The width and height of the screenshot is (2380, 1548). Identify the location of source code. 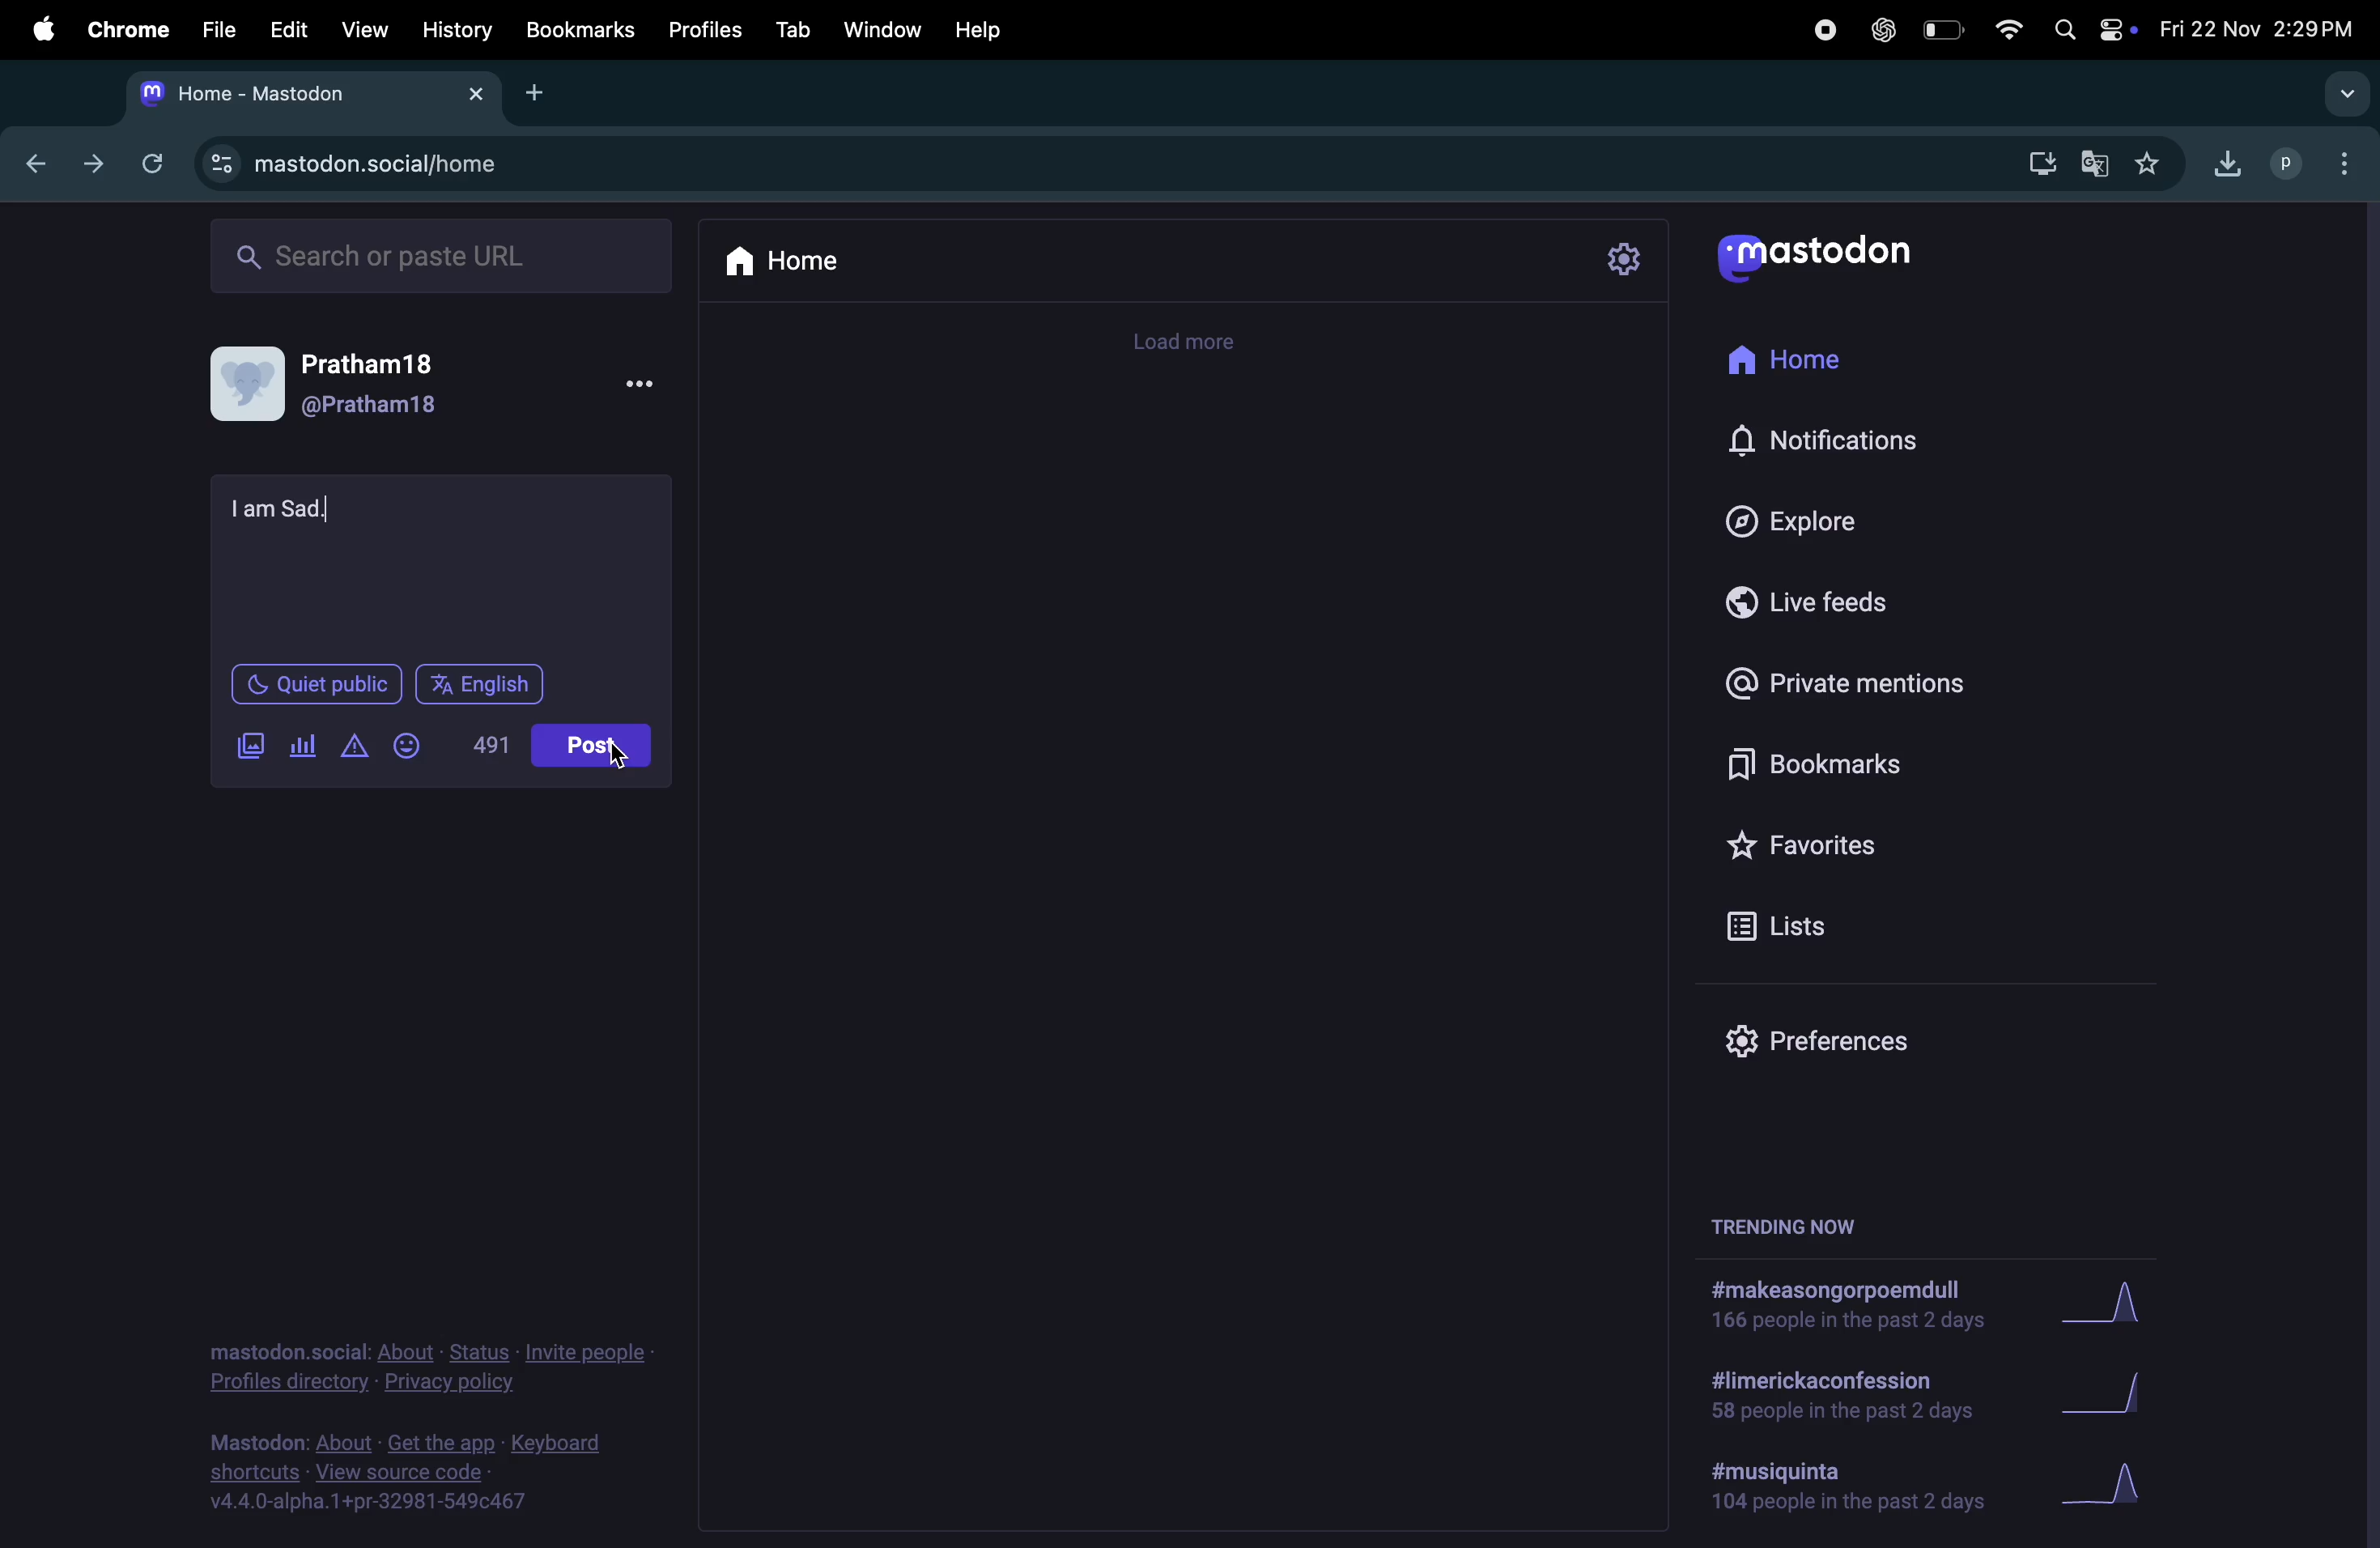
(412, 1475).